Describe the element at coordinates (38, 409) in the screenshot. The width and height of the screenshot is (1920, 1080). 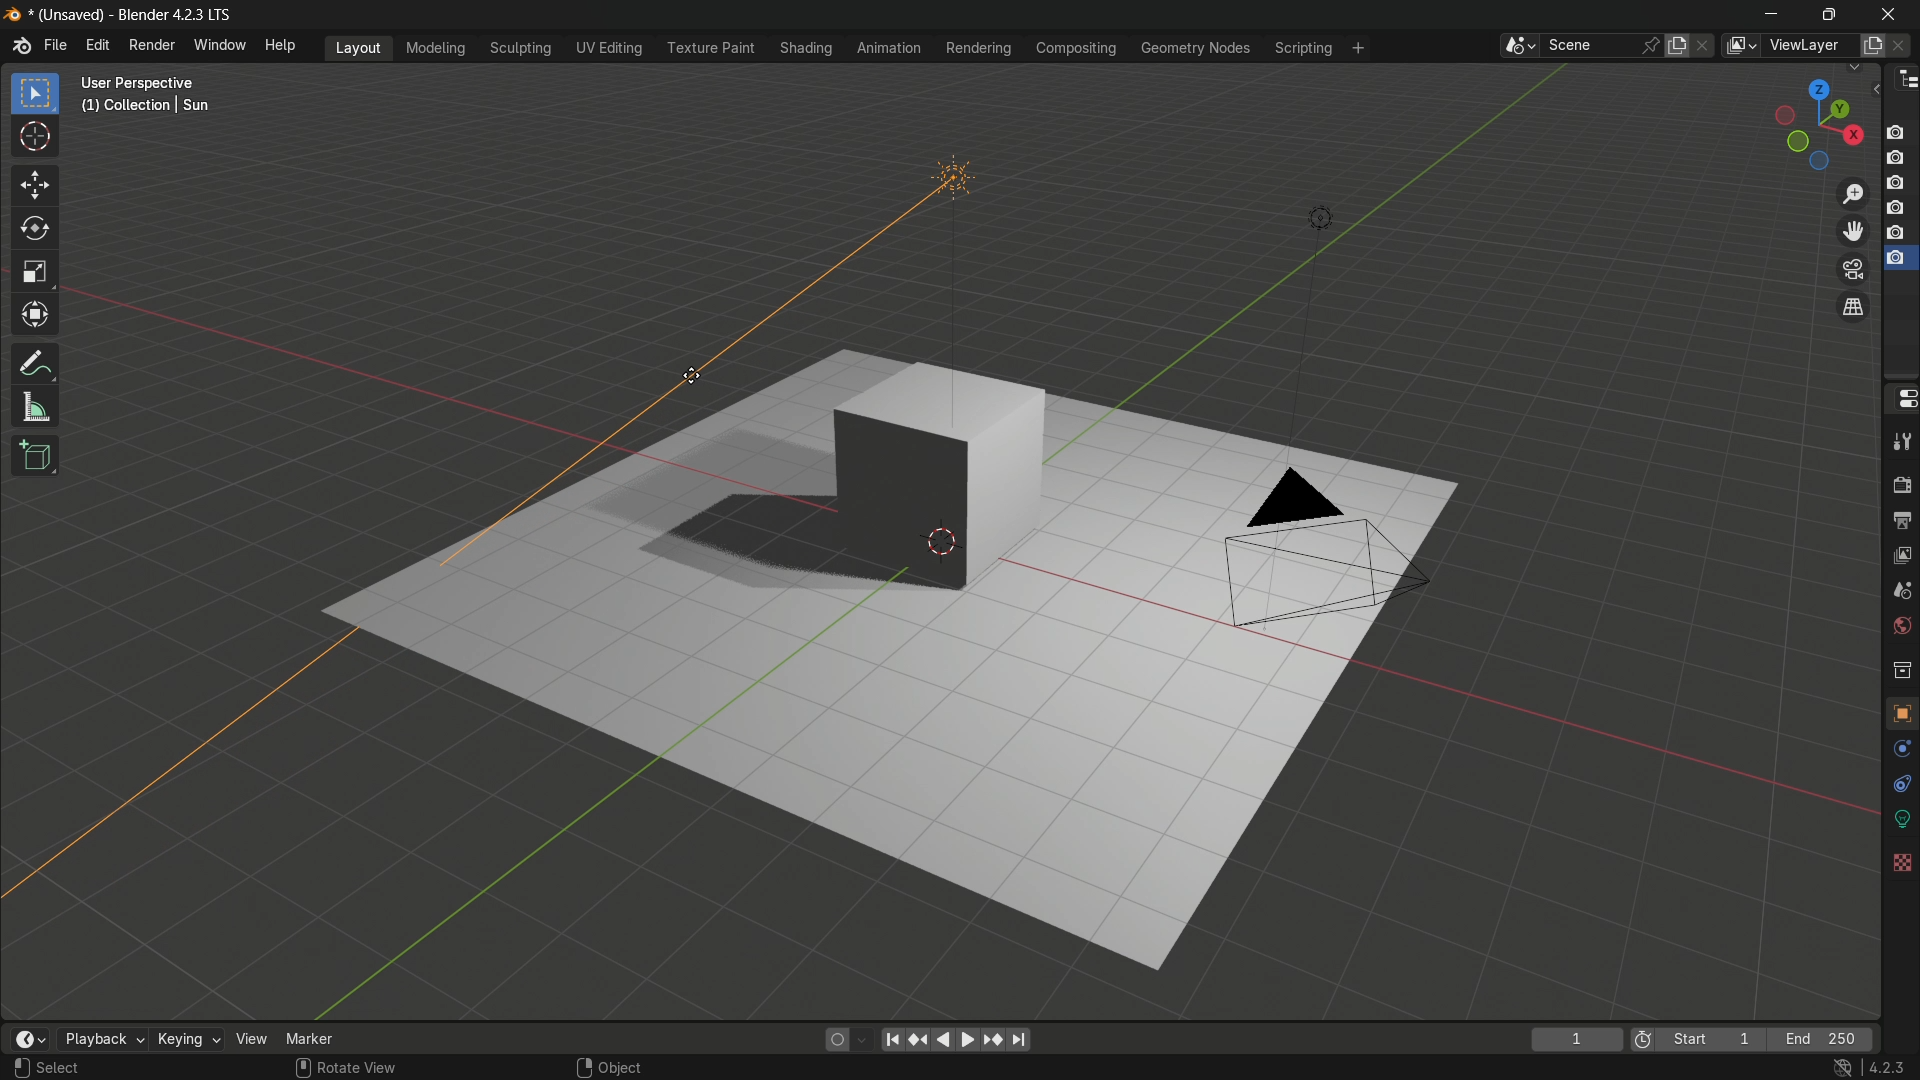
I see `measure` at that location.